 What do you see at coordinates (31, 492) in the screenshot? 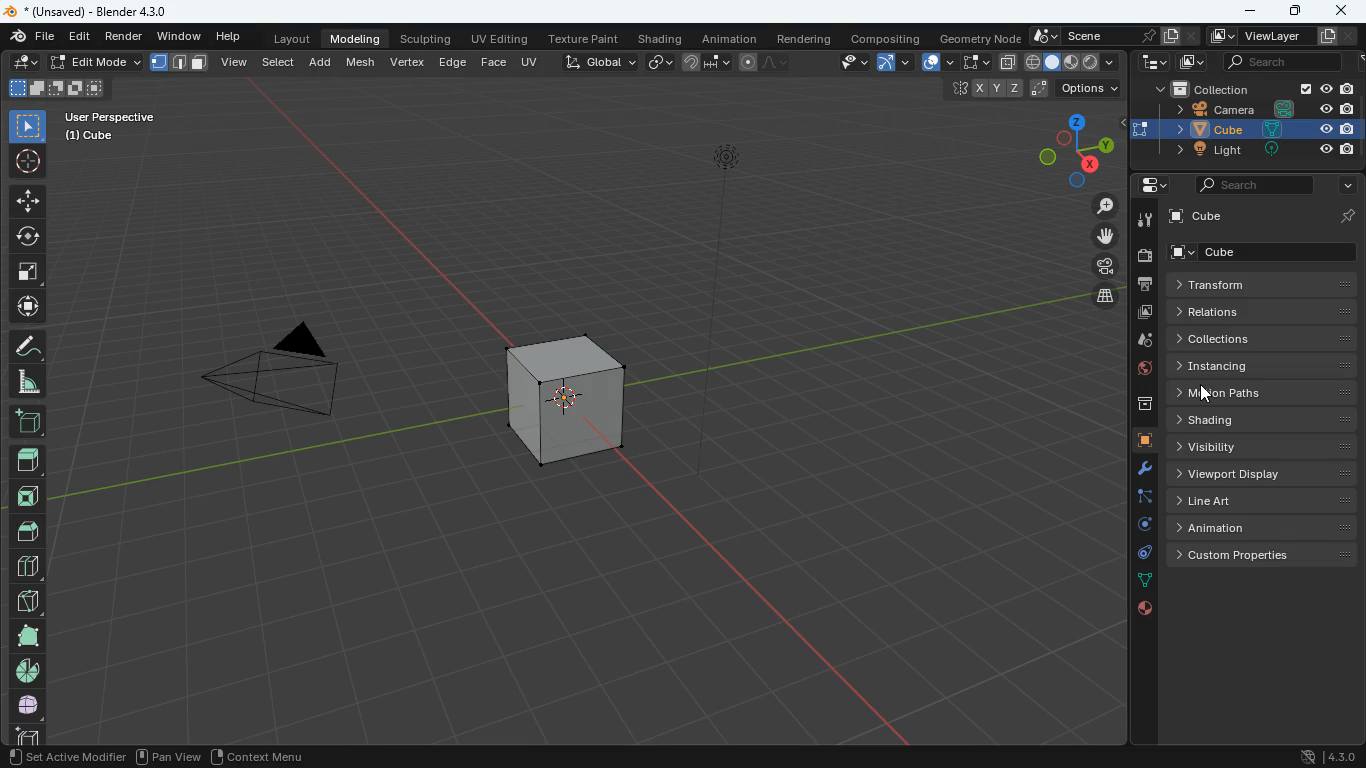
I see `front` at bounding box center [31, 492].